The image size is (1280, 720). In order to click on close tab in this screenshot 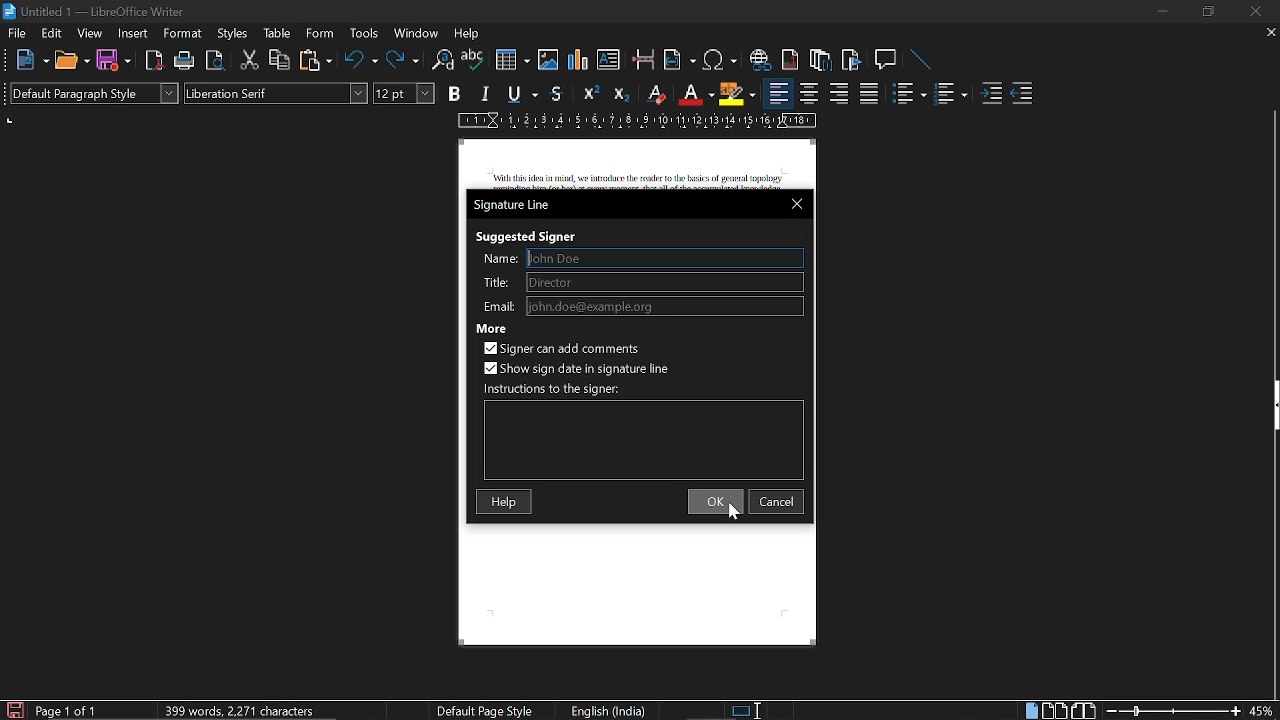, I will do `click(1270, 34)`.